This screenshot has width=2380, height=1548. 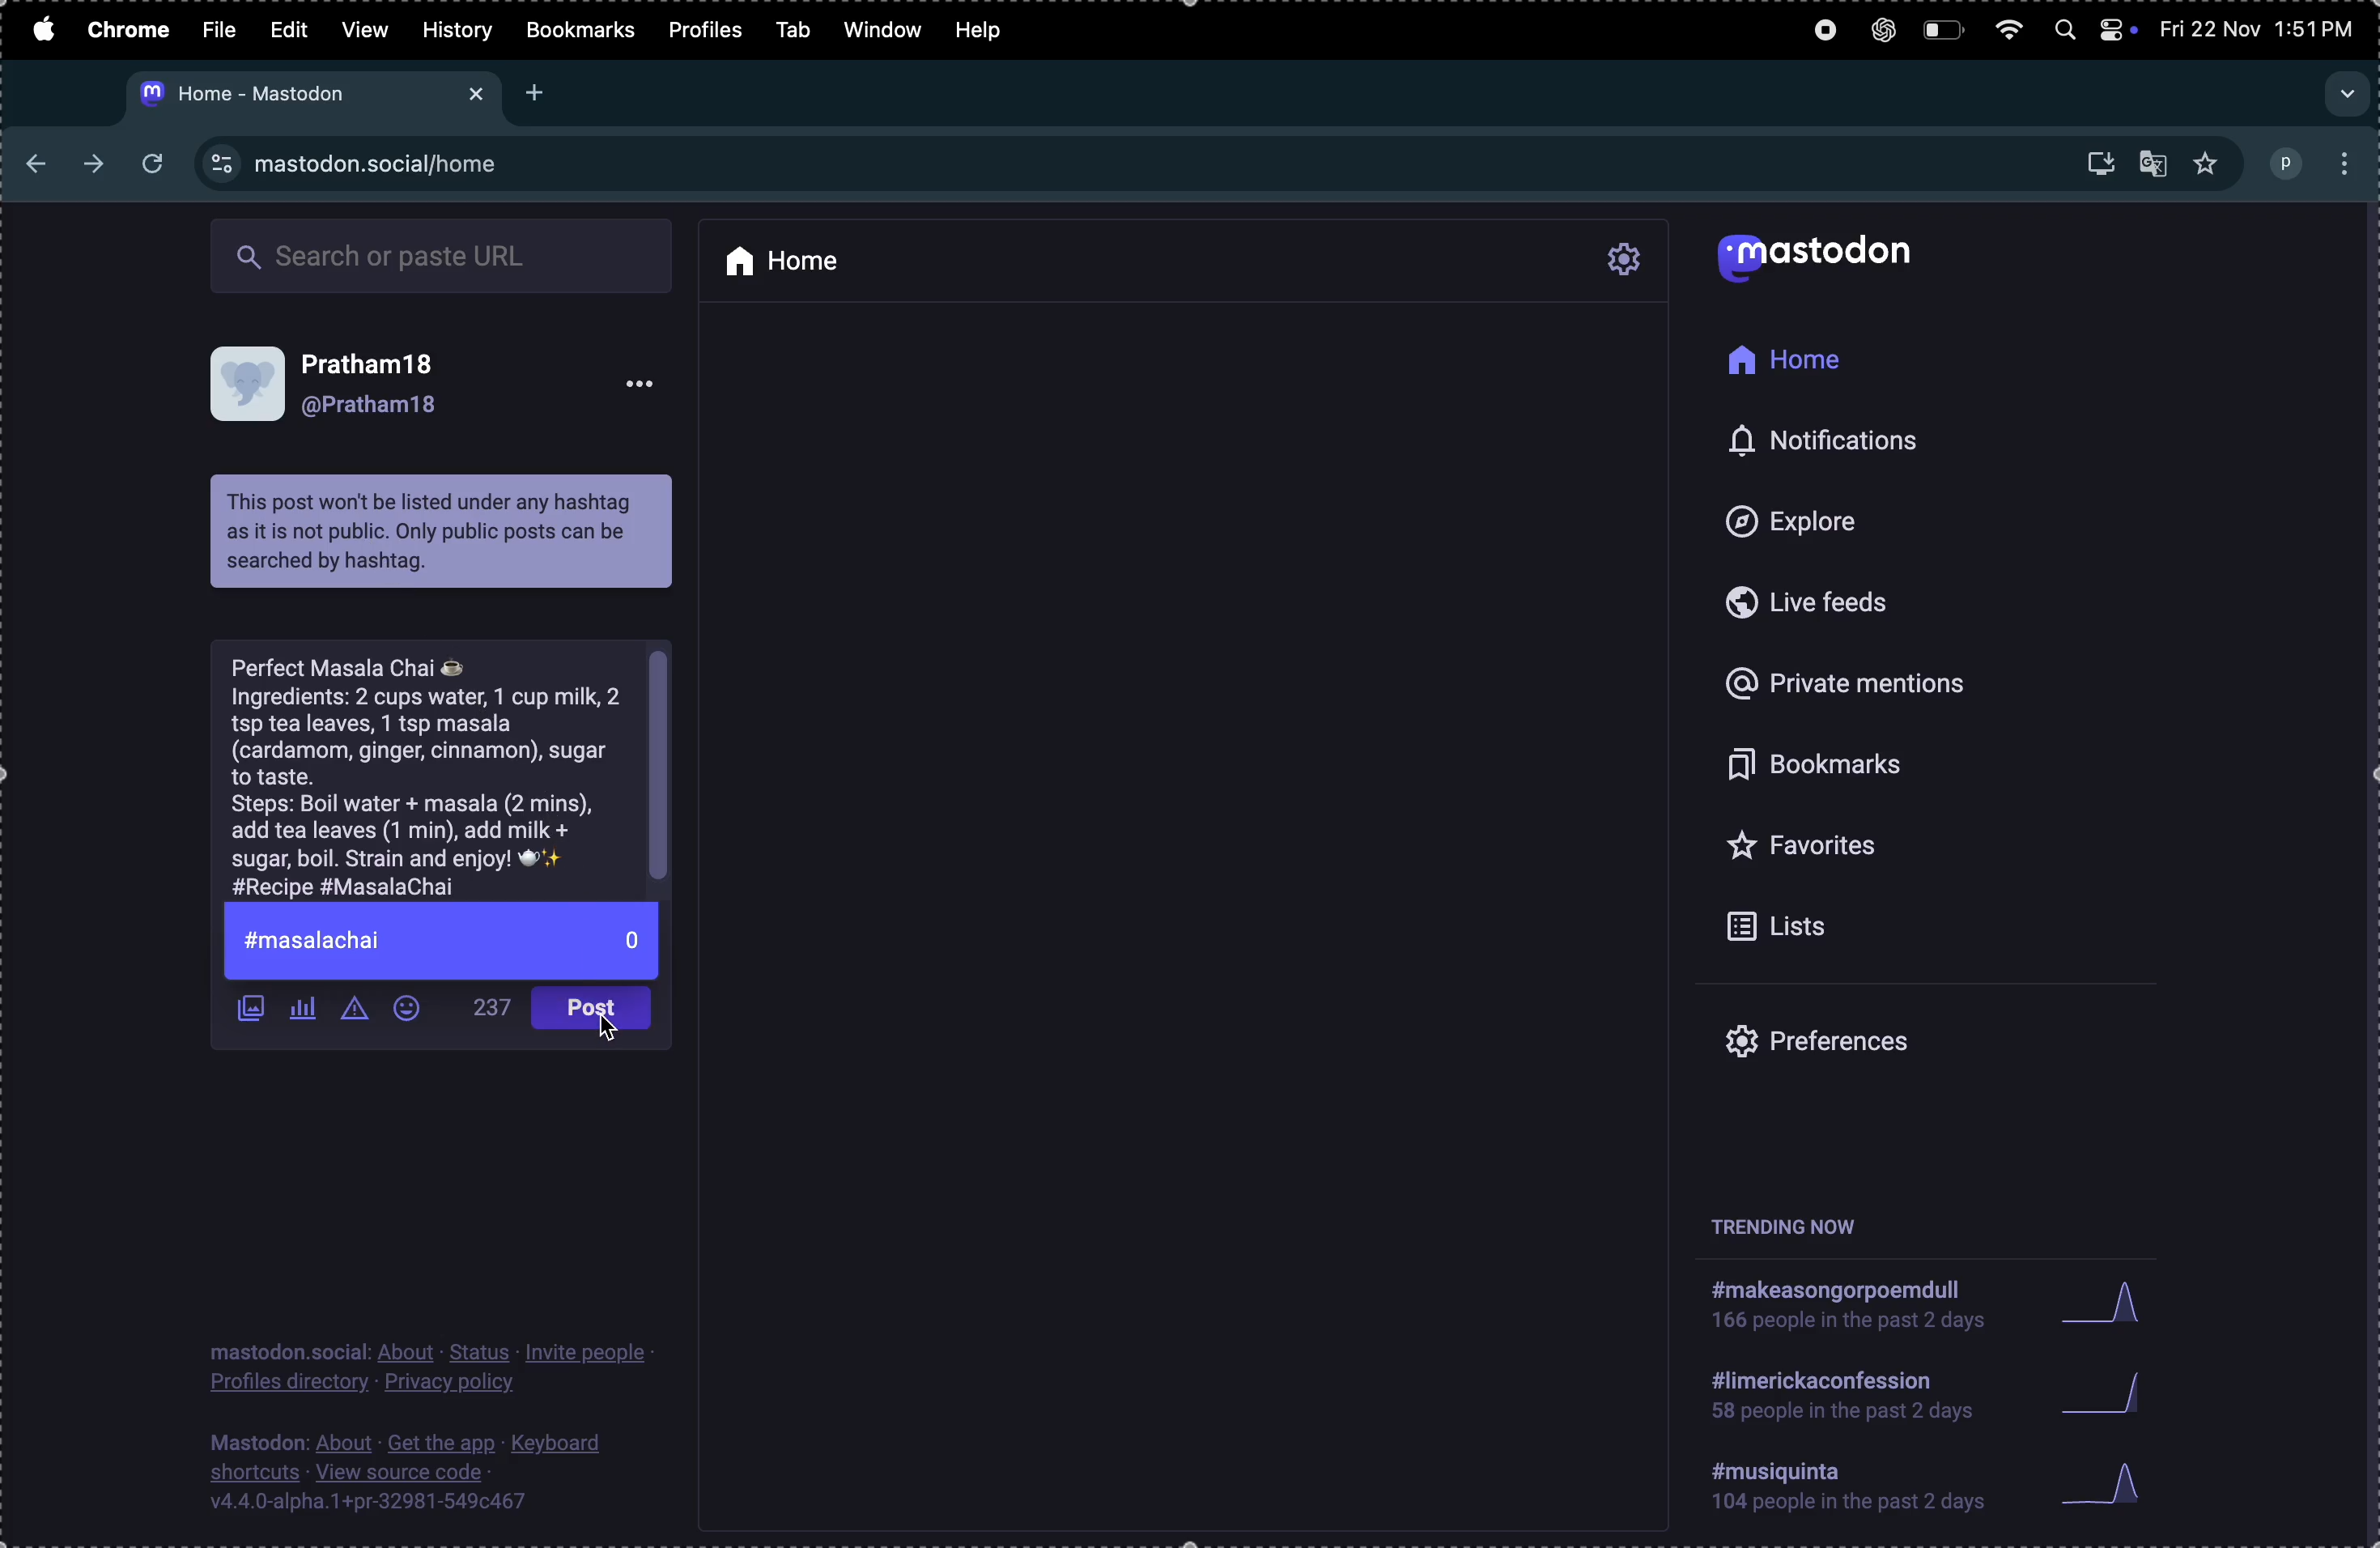 What do you see at coordinates (2345, 95) in the screenshot?
I see `search tab` at bounding box center [2345, 95].